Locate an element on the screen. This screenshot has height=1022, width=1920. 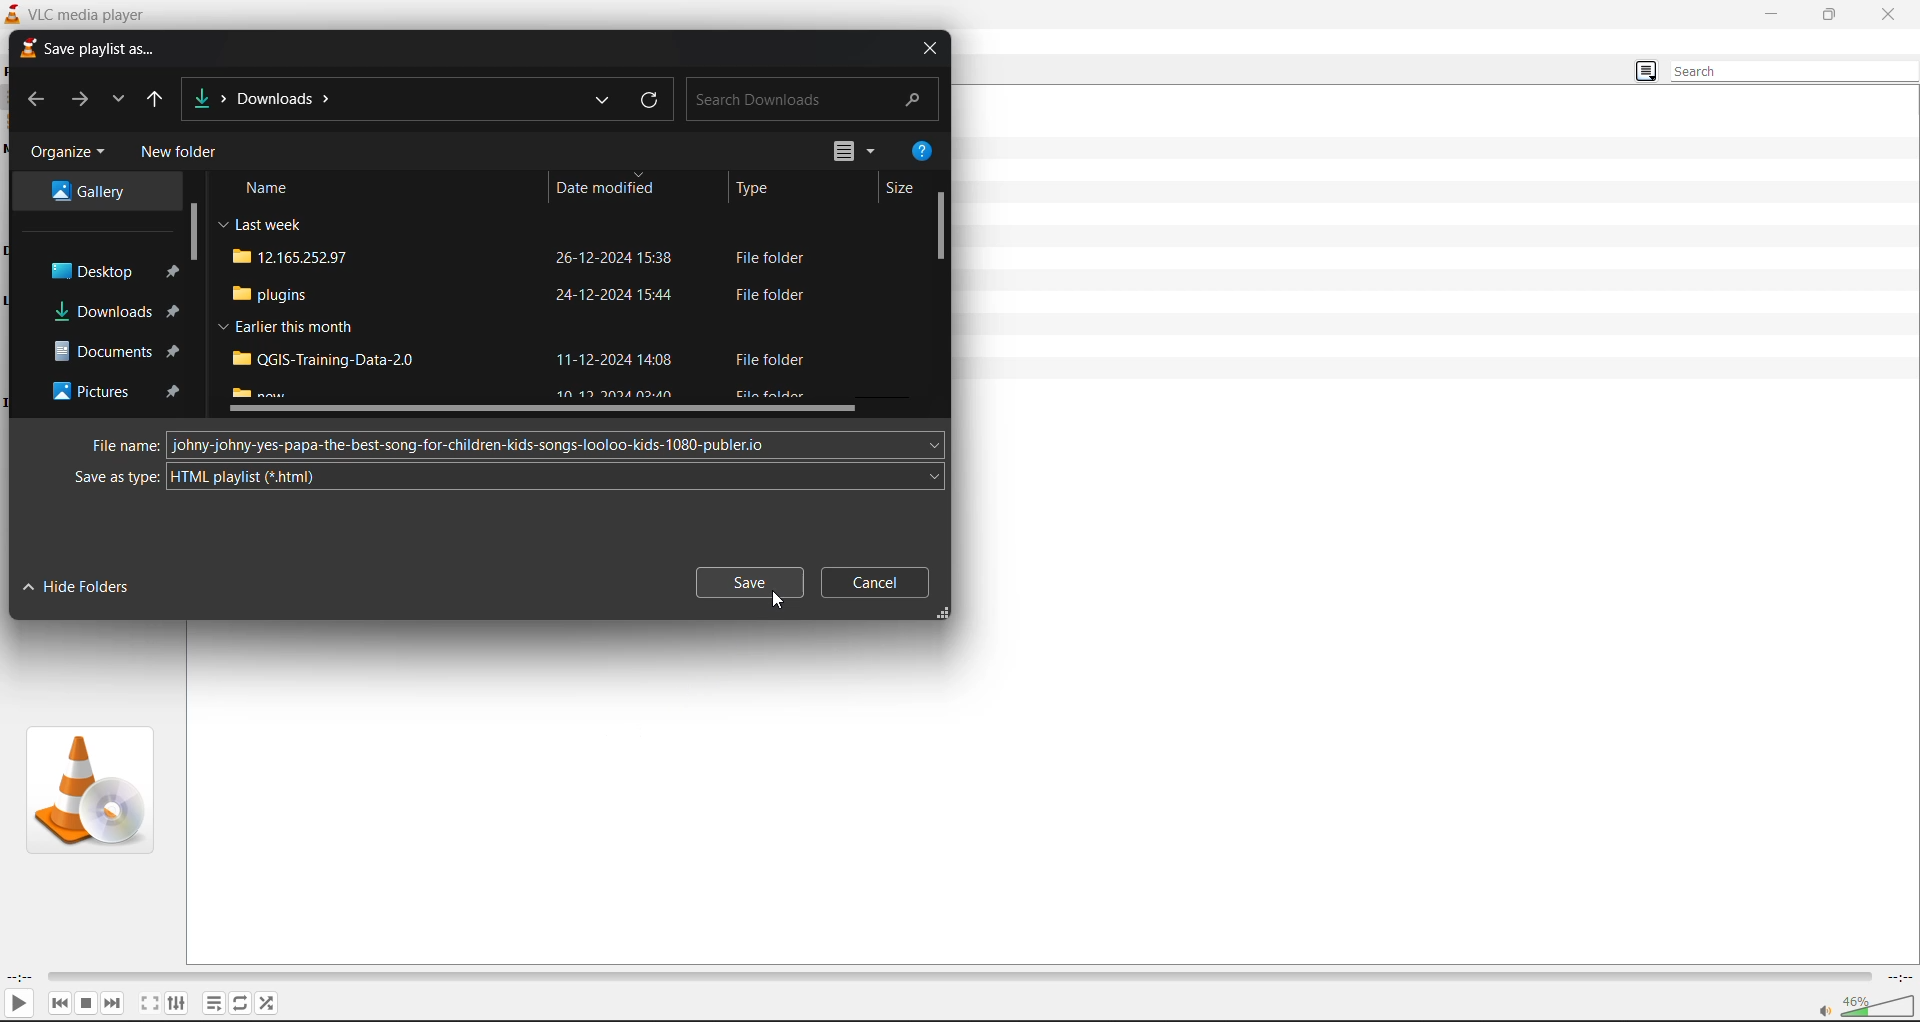
organize is located at coordinates (66, 150).